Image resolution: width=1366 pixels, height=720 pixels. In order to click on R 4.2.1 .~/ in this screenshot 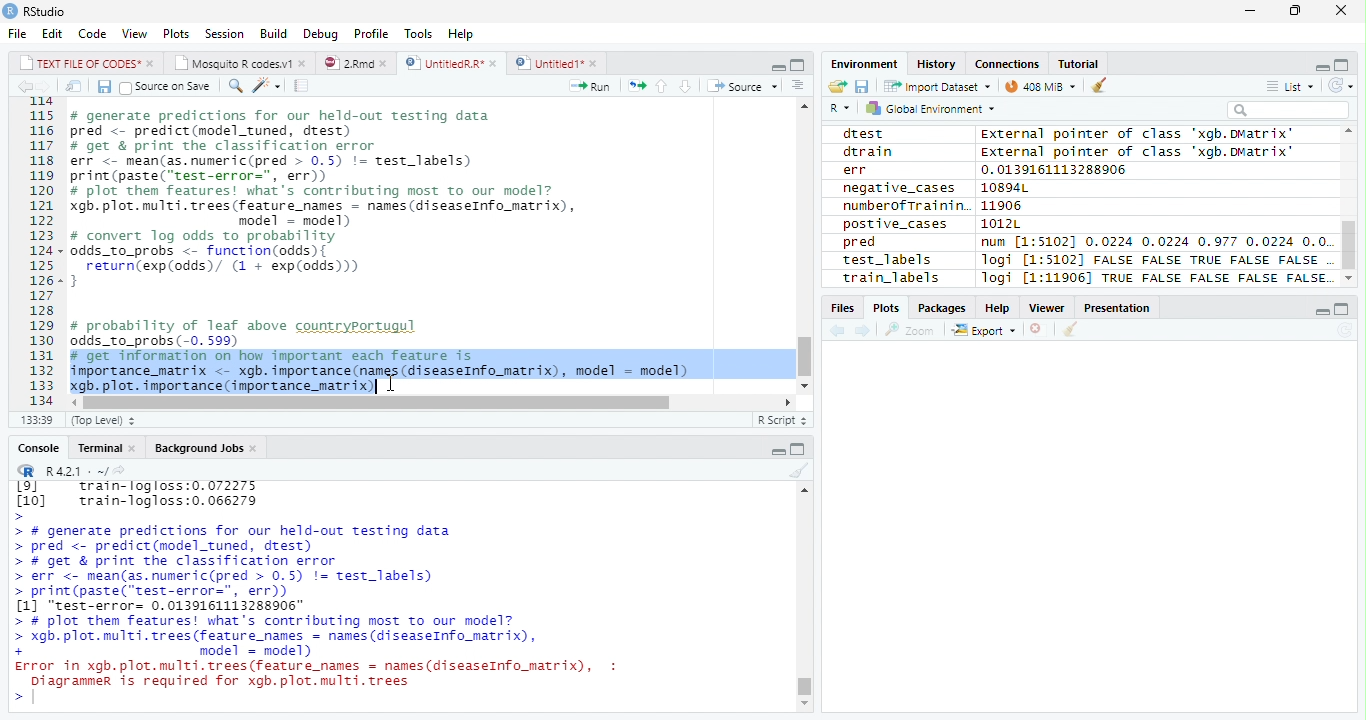, I will do `click(74, 470)`.